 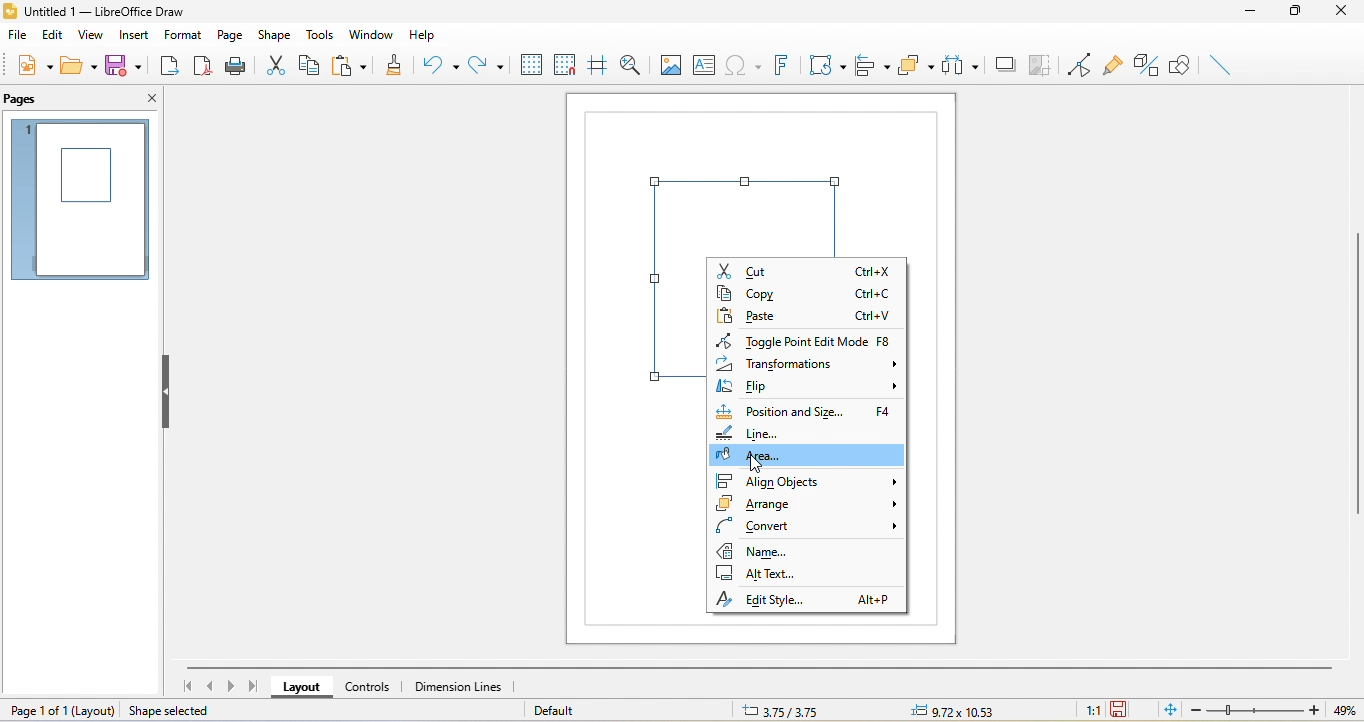 I want to click on minimize, so click(x=1250, y=13).